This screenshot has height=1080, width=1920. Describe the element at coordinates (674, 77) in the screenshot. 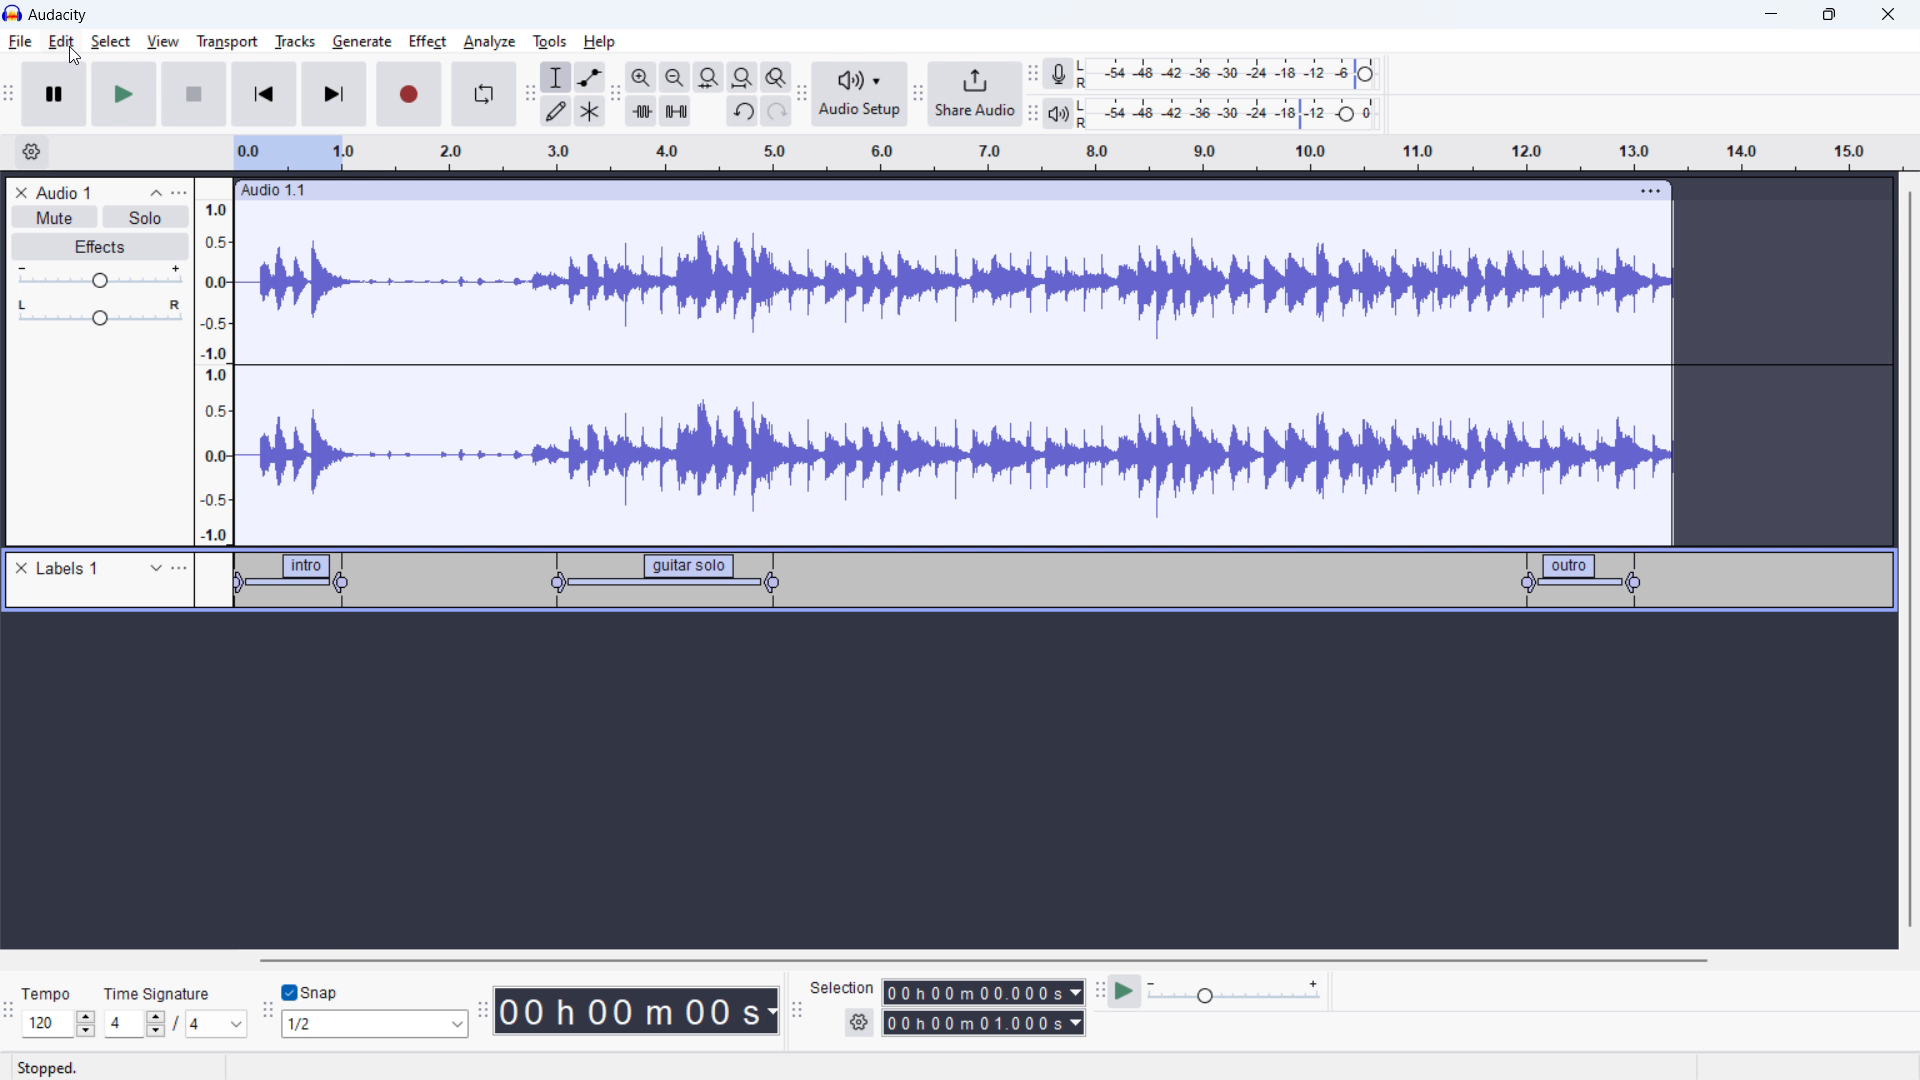

I see `zoom out` at that location.